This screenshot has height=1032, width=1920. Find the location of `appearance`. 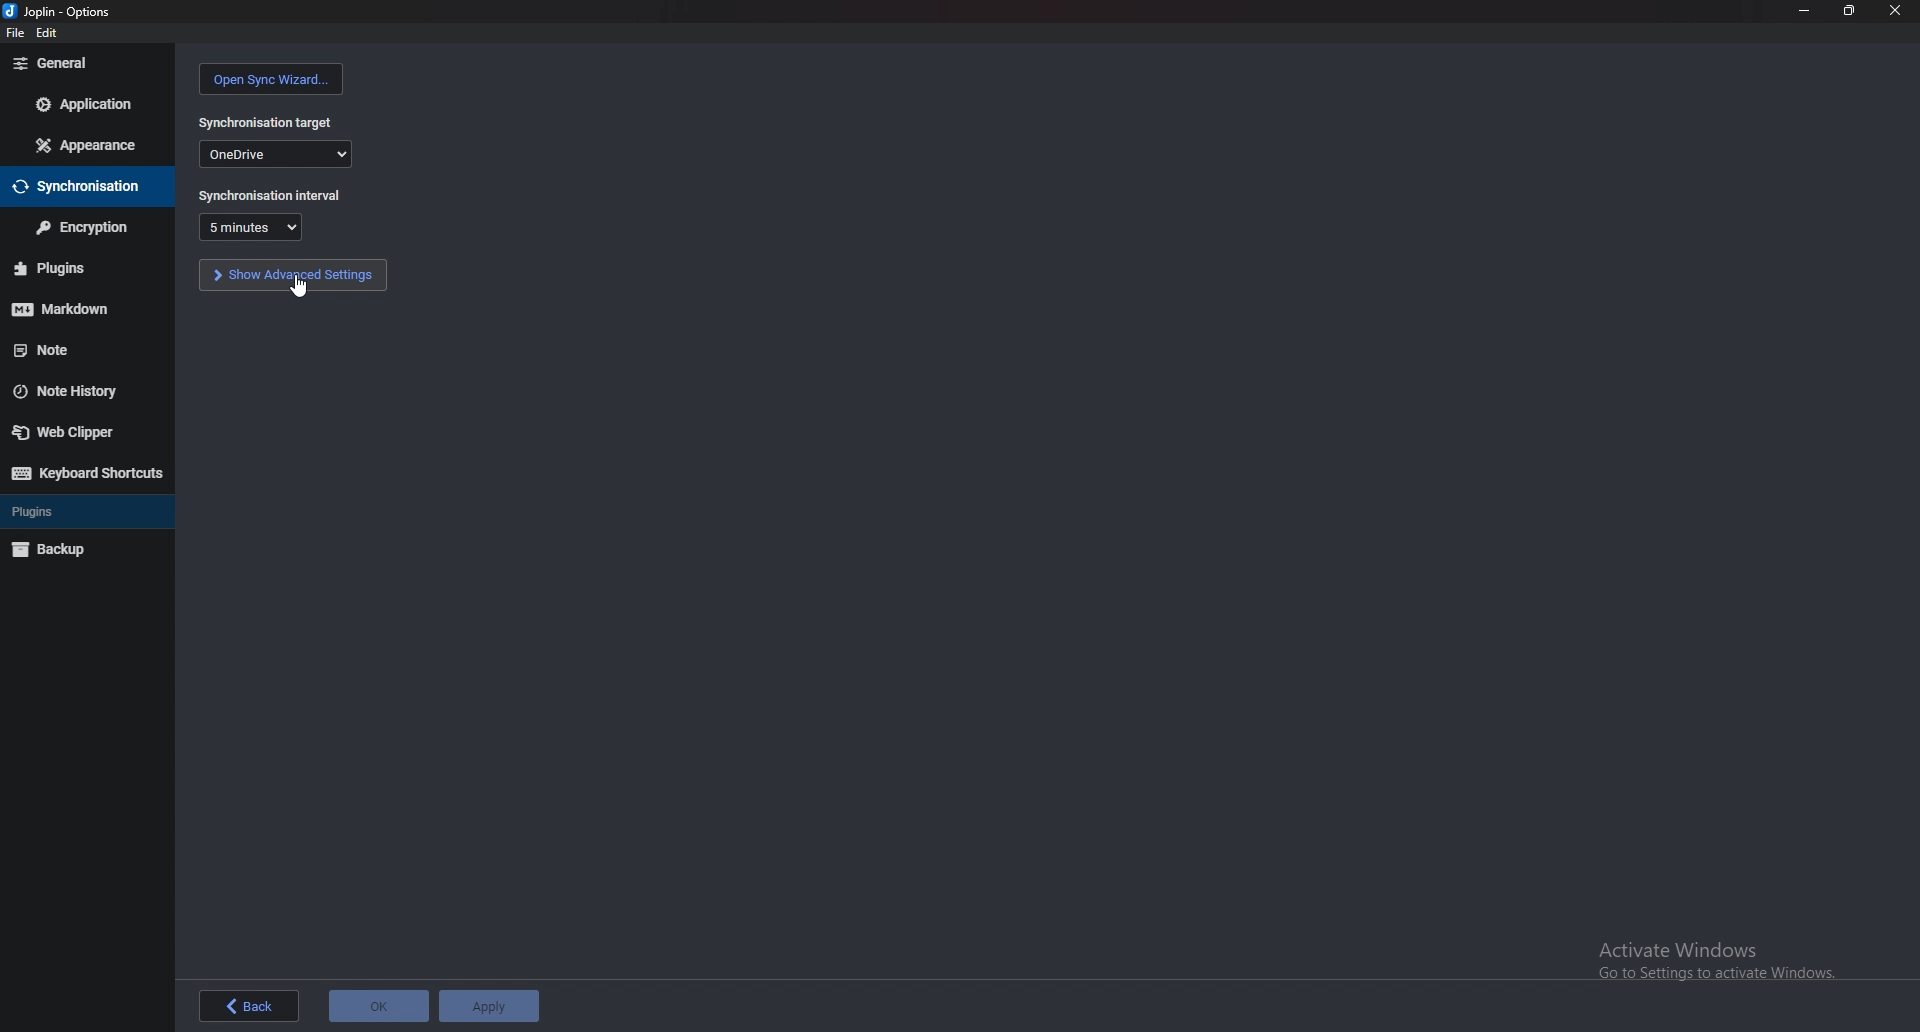

appearance is located at coordinates (84, 146).